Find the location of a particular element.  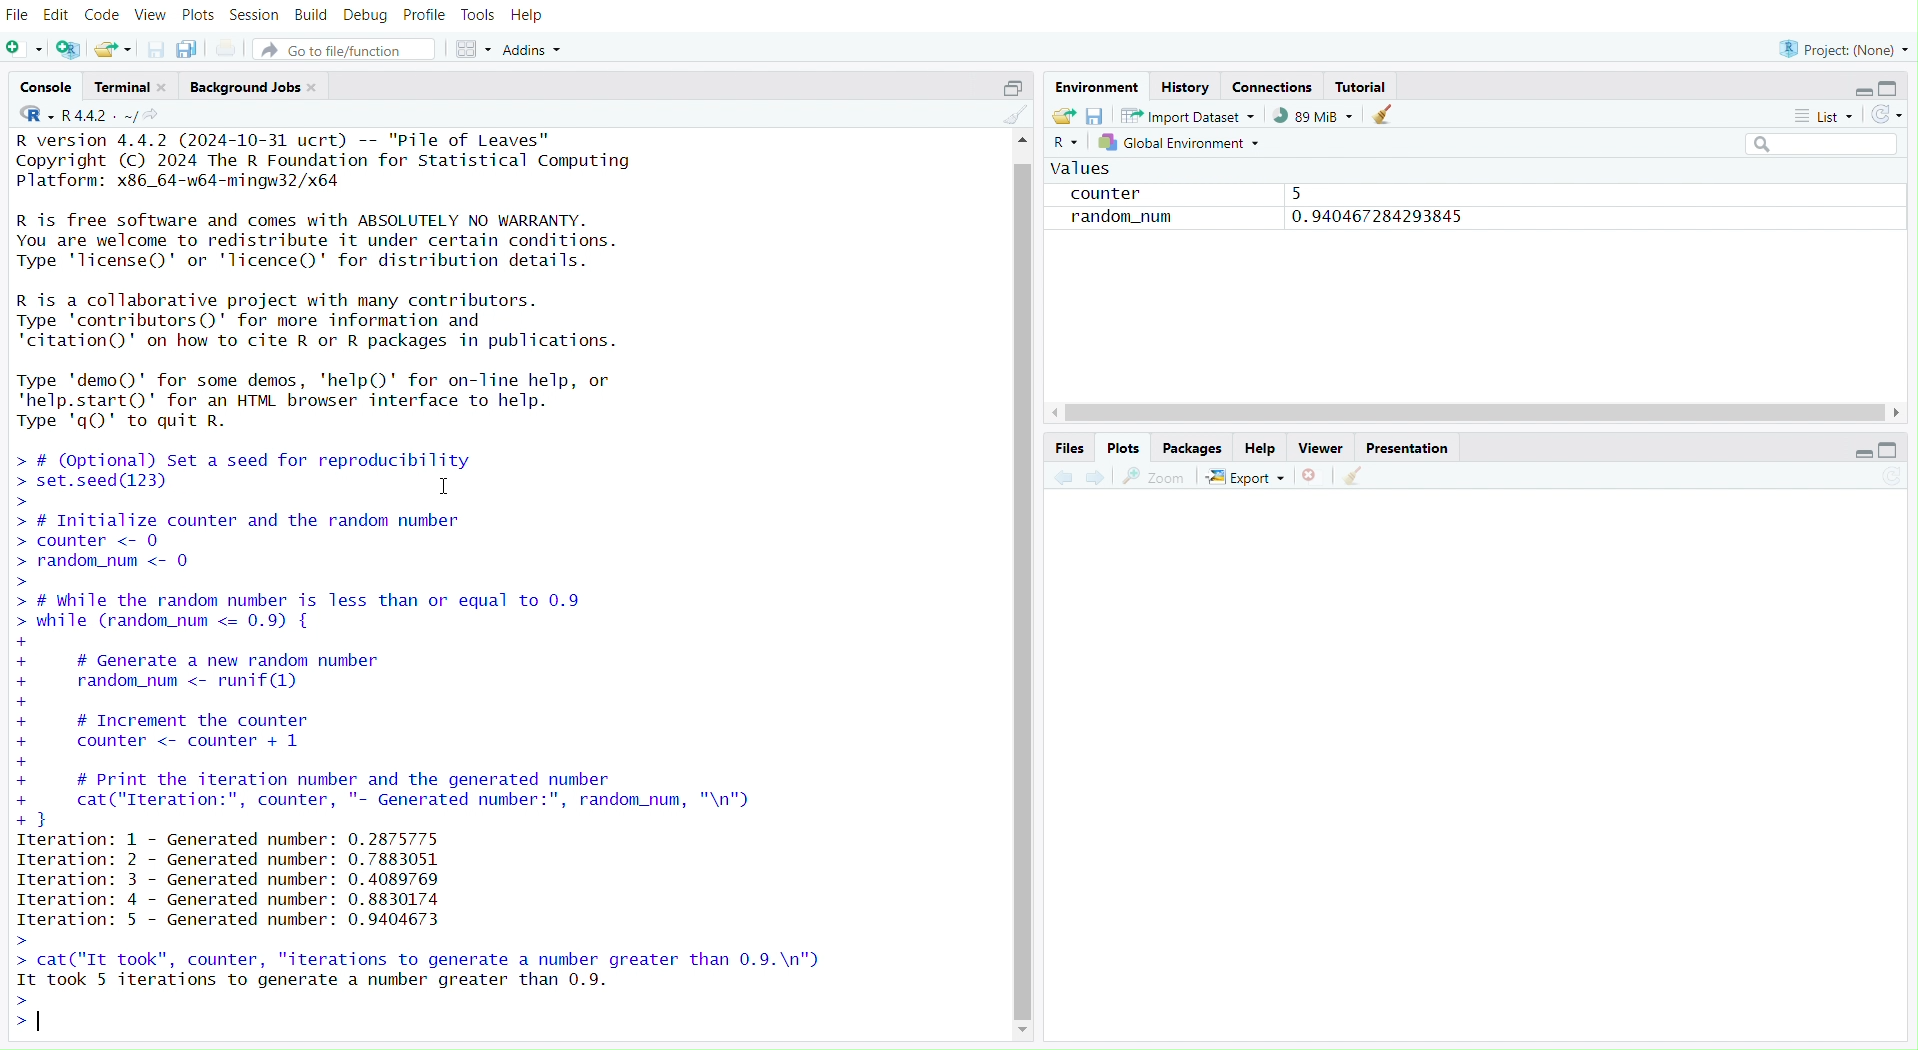

Clear Console (Ctrl + L) is located at coordinates (1014, 120).